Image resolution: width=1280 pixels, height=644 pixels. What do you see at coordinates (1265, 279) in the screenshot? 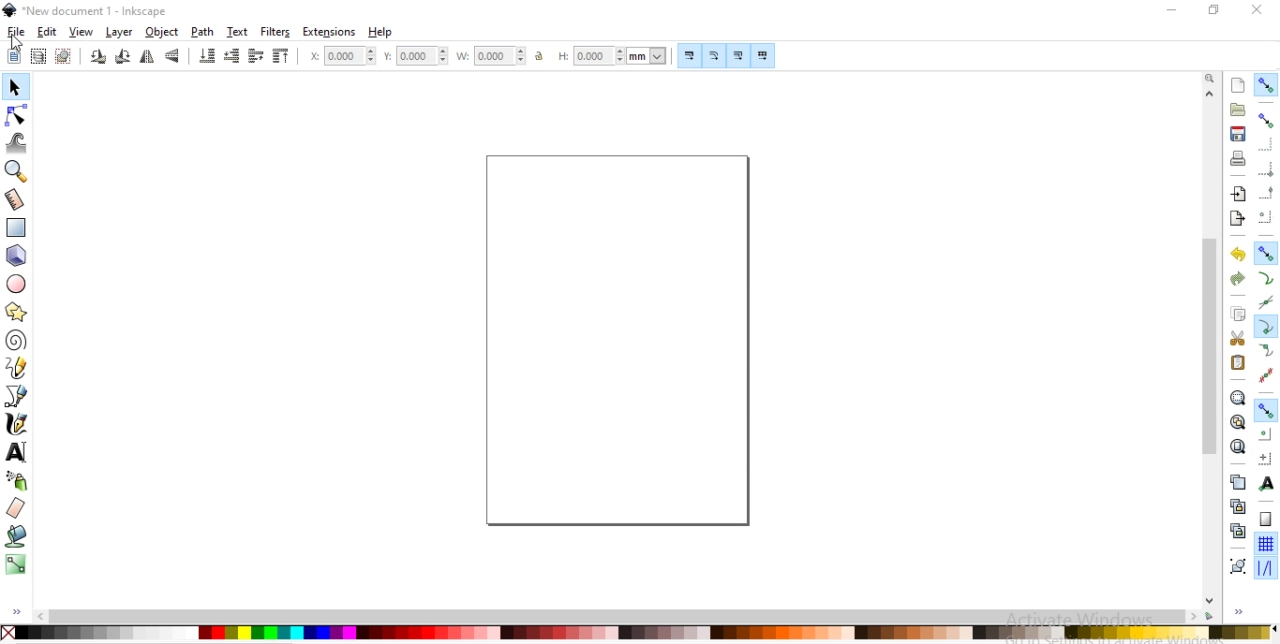
I see `snap to paths` at bounding box center [1265, 279].